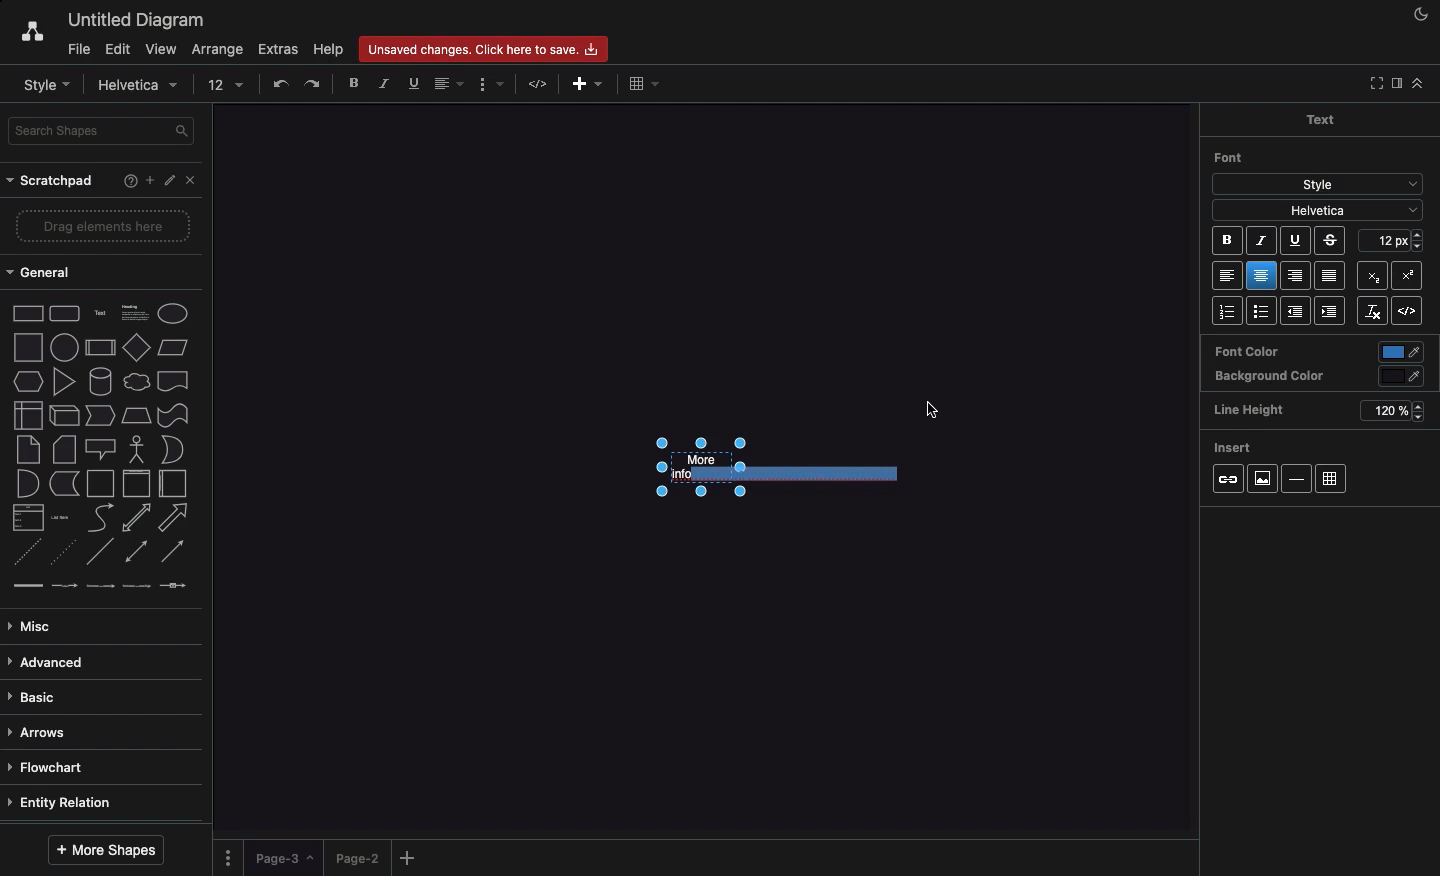 The height and width of the screenshot is (876, 1440). Describe the element at coordinates (64, 587) in the screenshot. I see `connector with label` at that location.